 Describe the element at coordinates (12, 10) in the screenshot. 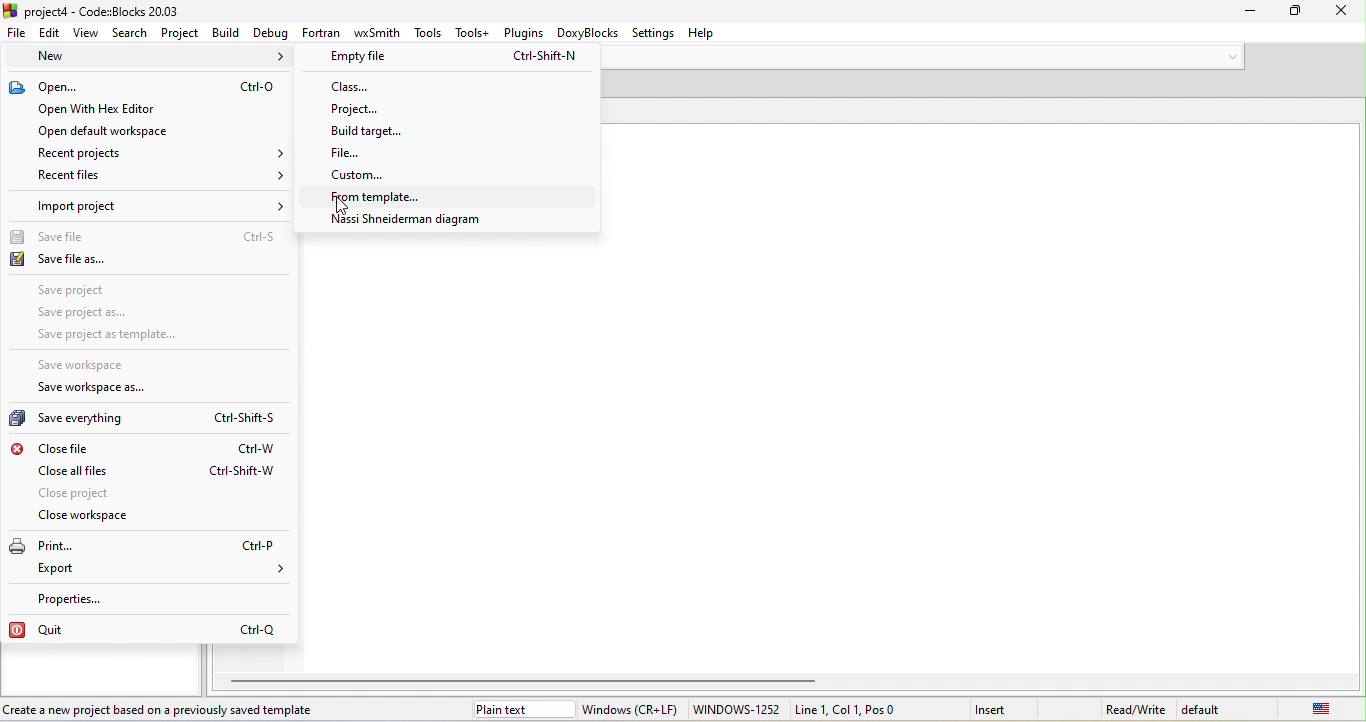

I see `icon` at that location.